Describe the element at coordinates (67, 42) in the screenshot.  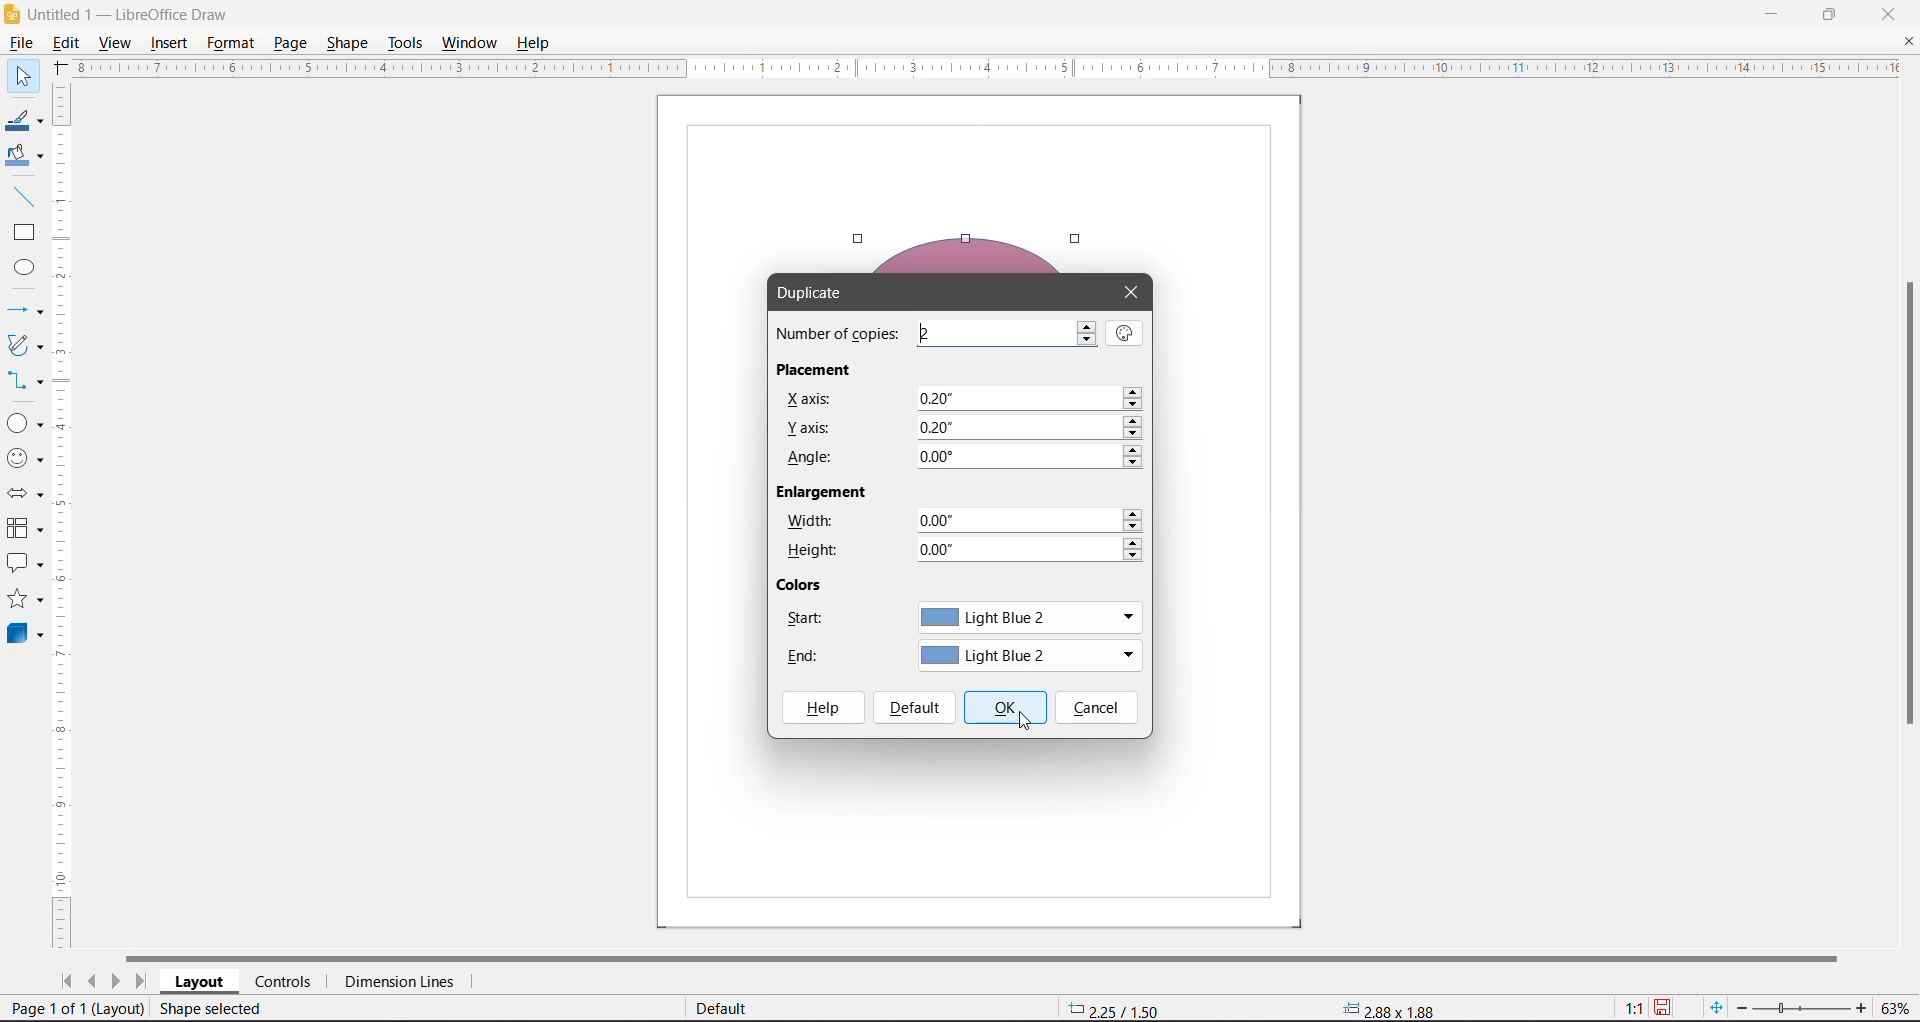
I see `Edit` at that location.